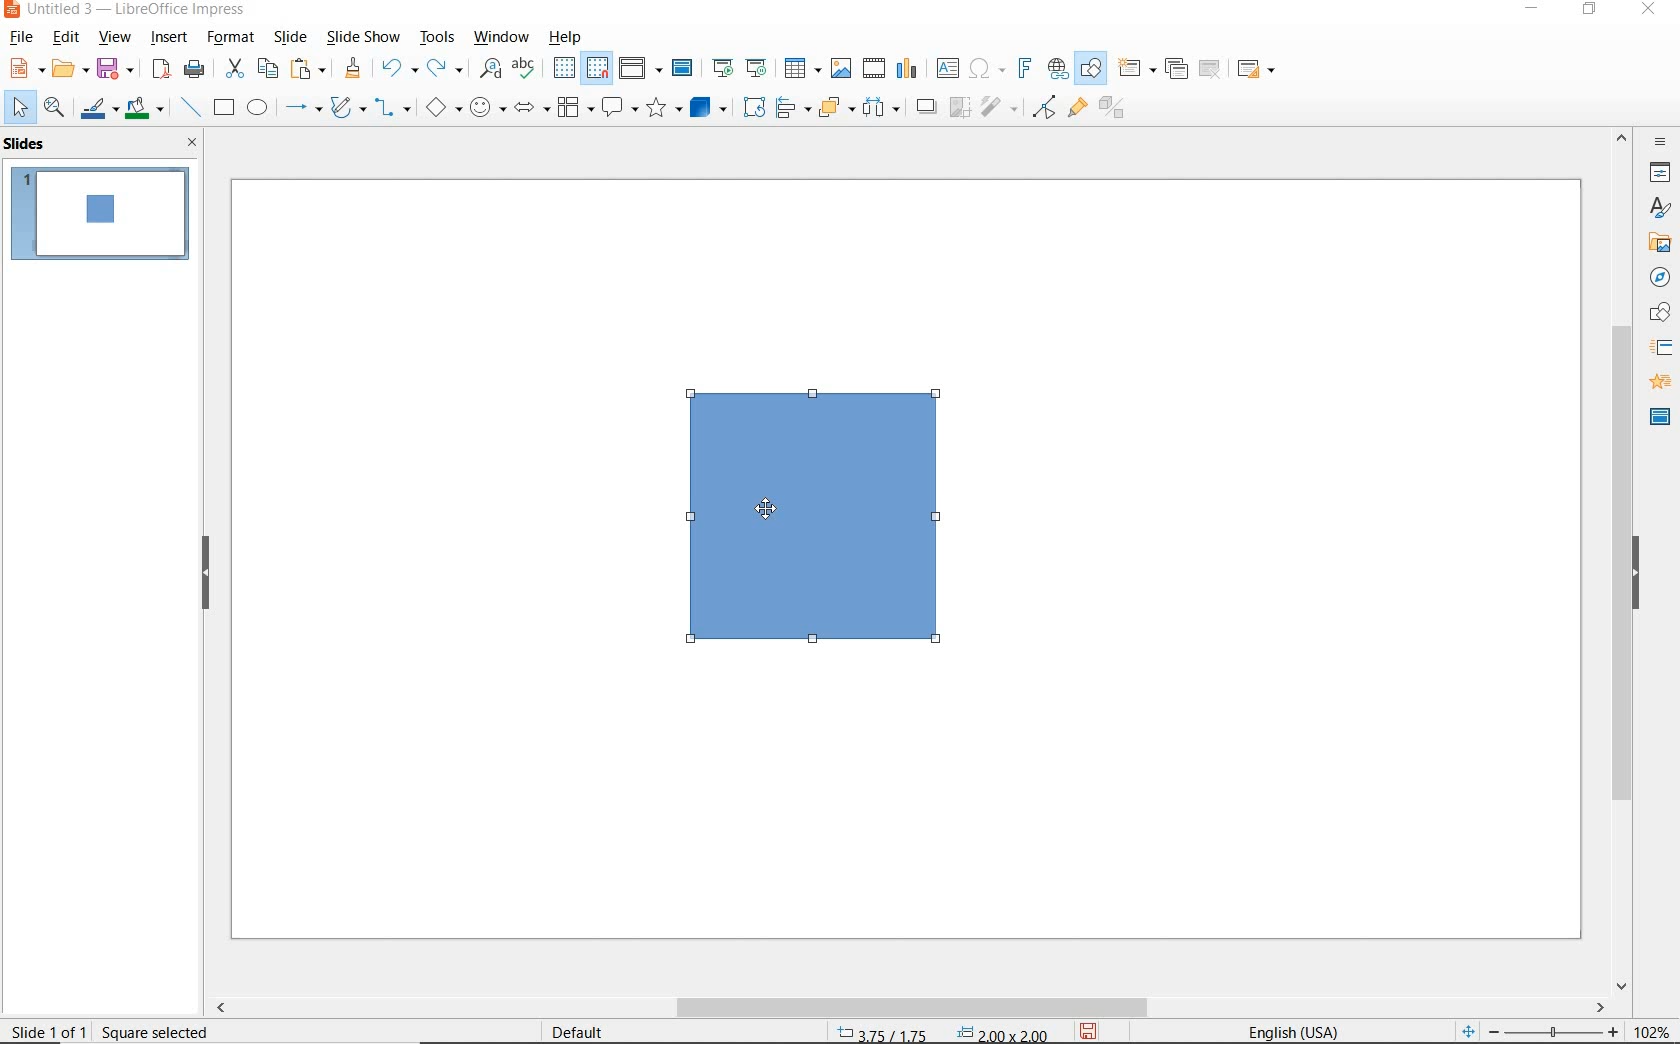 This screenshot has height=1044, width=1680. I want to click on insert special characters, so click(987, 67).